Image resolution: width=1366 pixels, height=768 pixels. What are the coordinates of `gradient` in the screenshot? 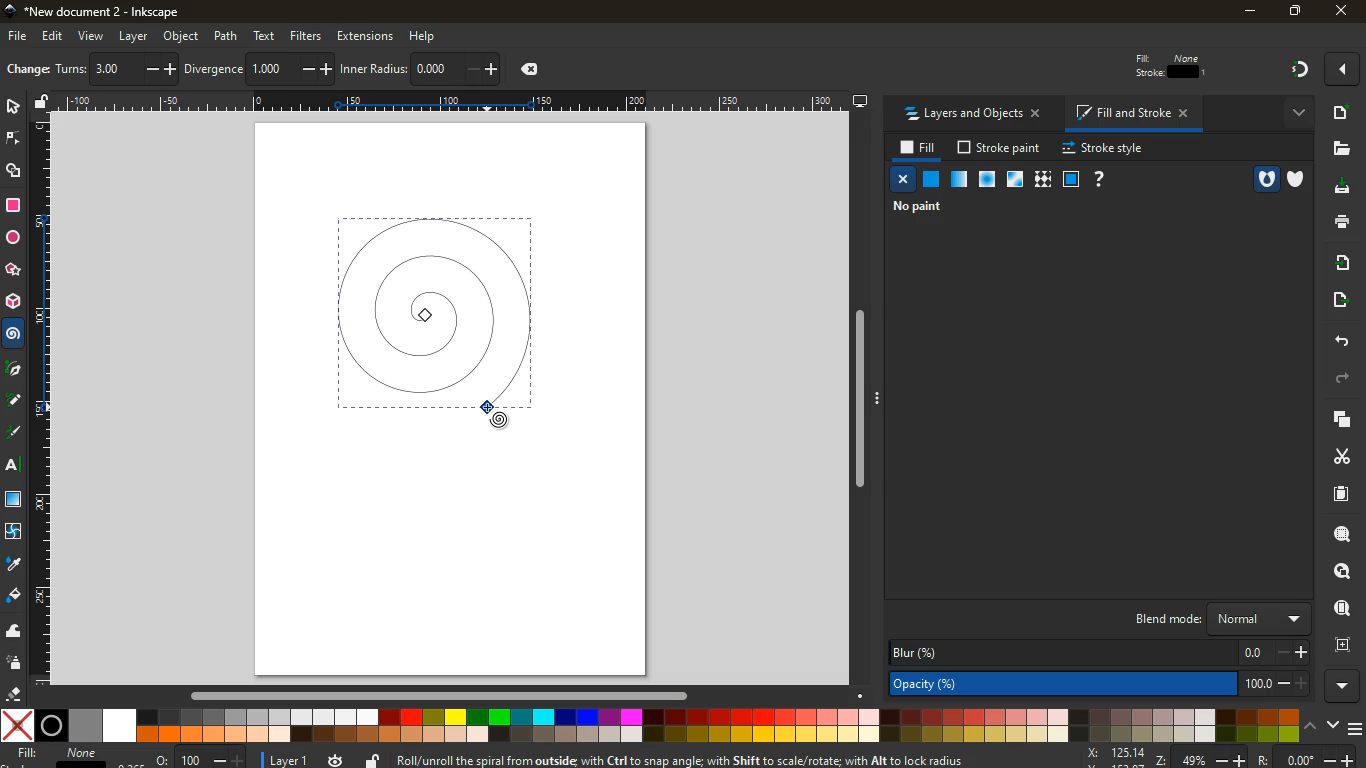 It's located at (1302, 70).